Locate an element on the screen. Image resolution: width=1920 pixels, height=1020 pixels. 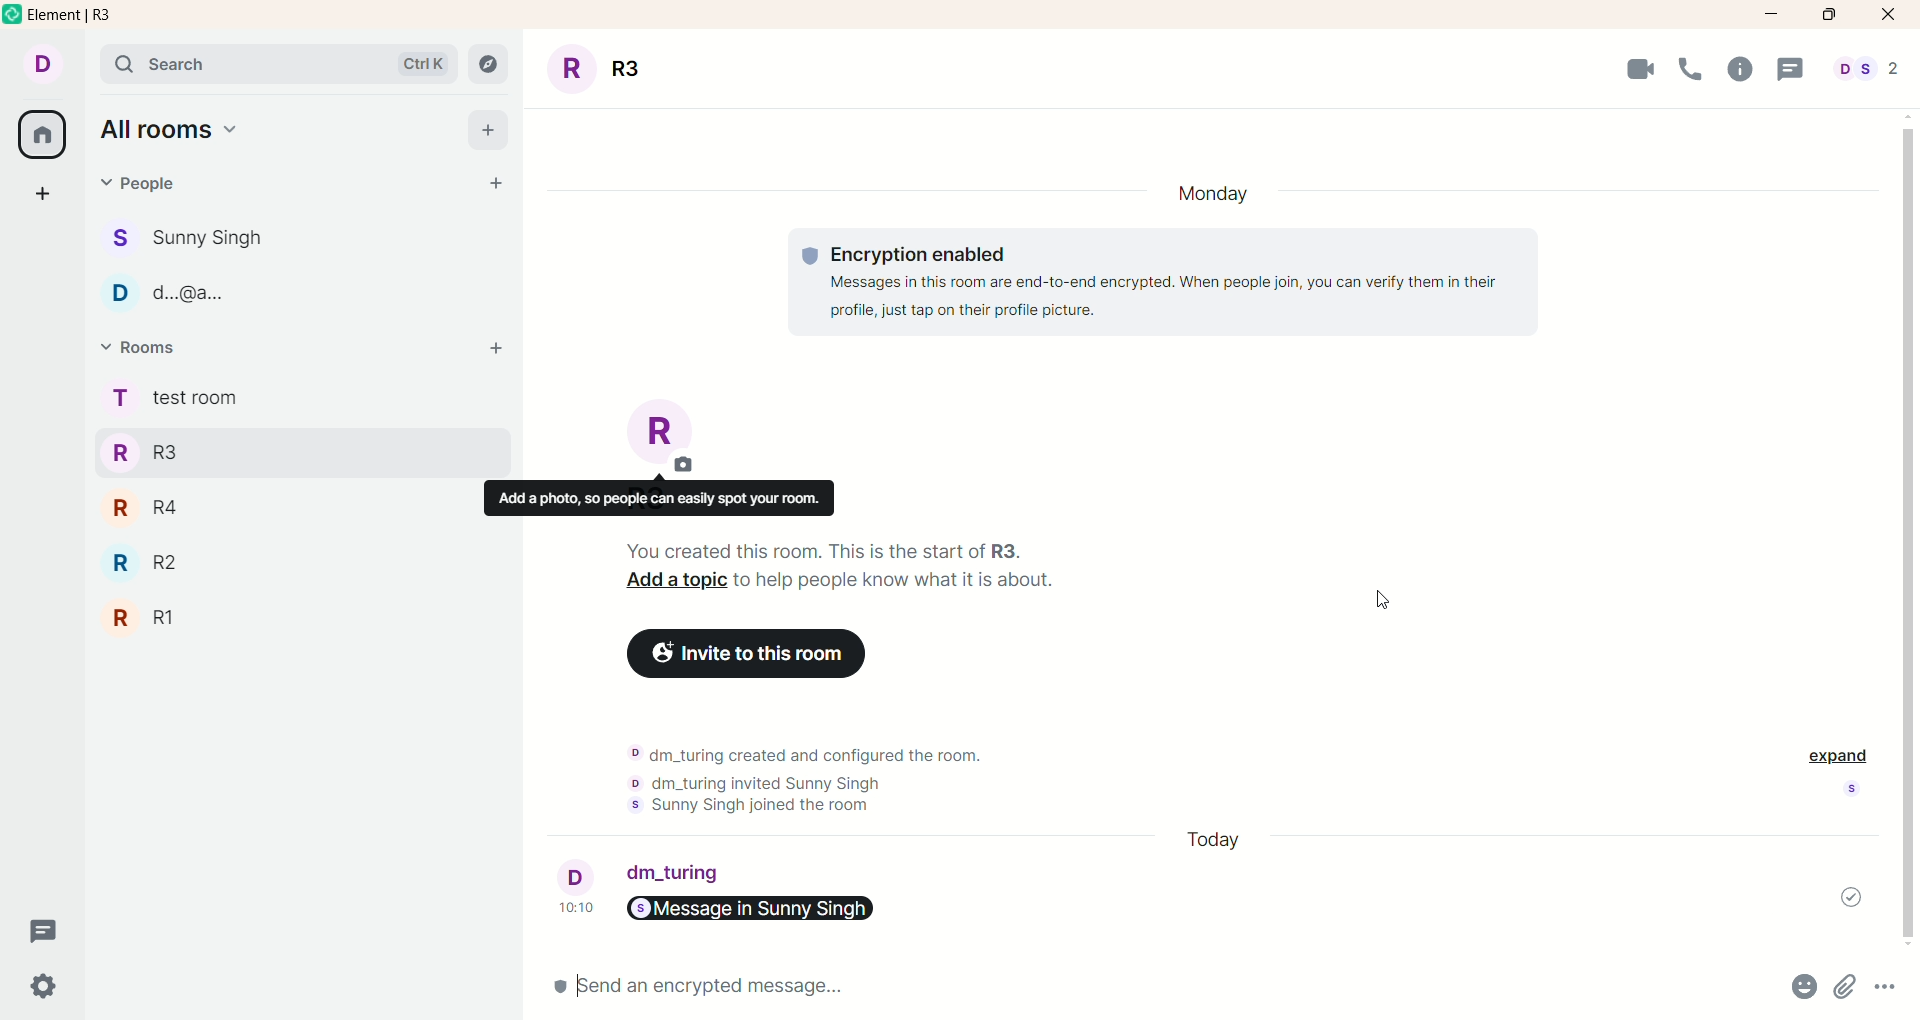
R3 is located at coordinates (153, 456).